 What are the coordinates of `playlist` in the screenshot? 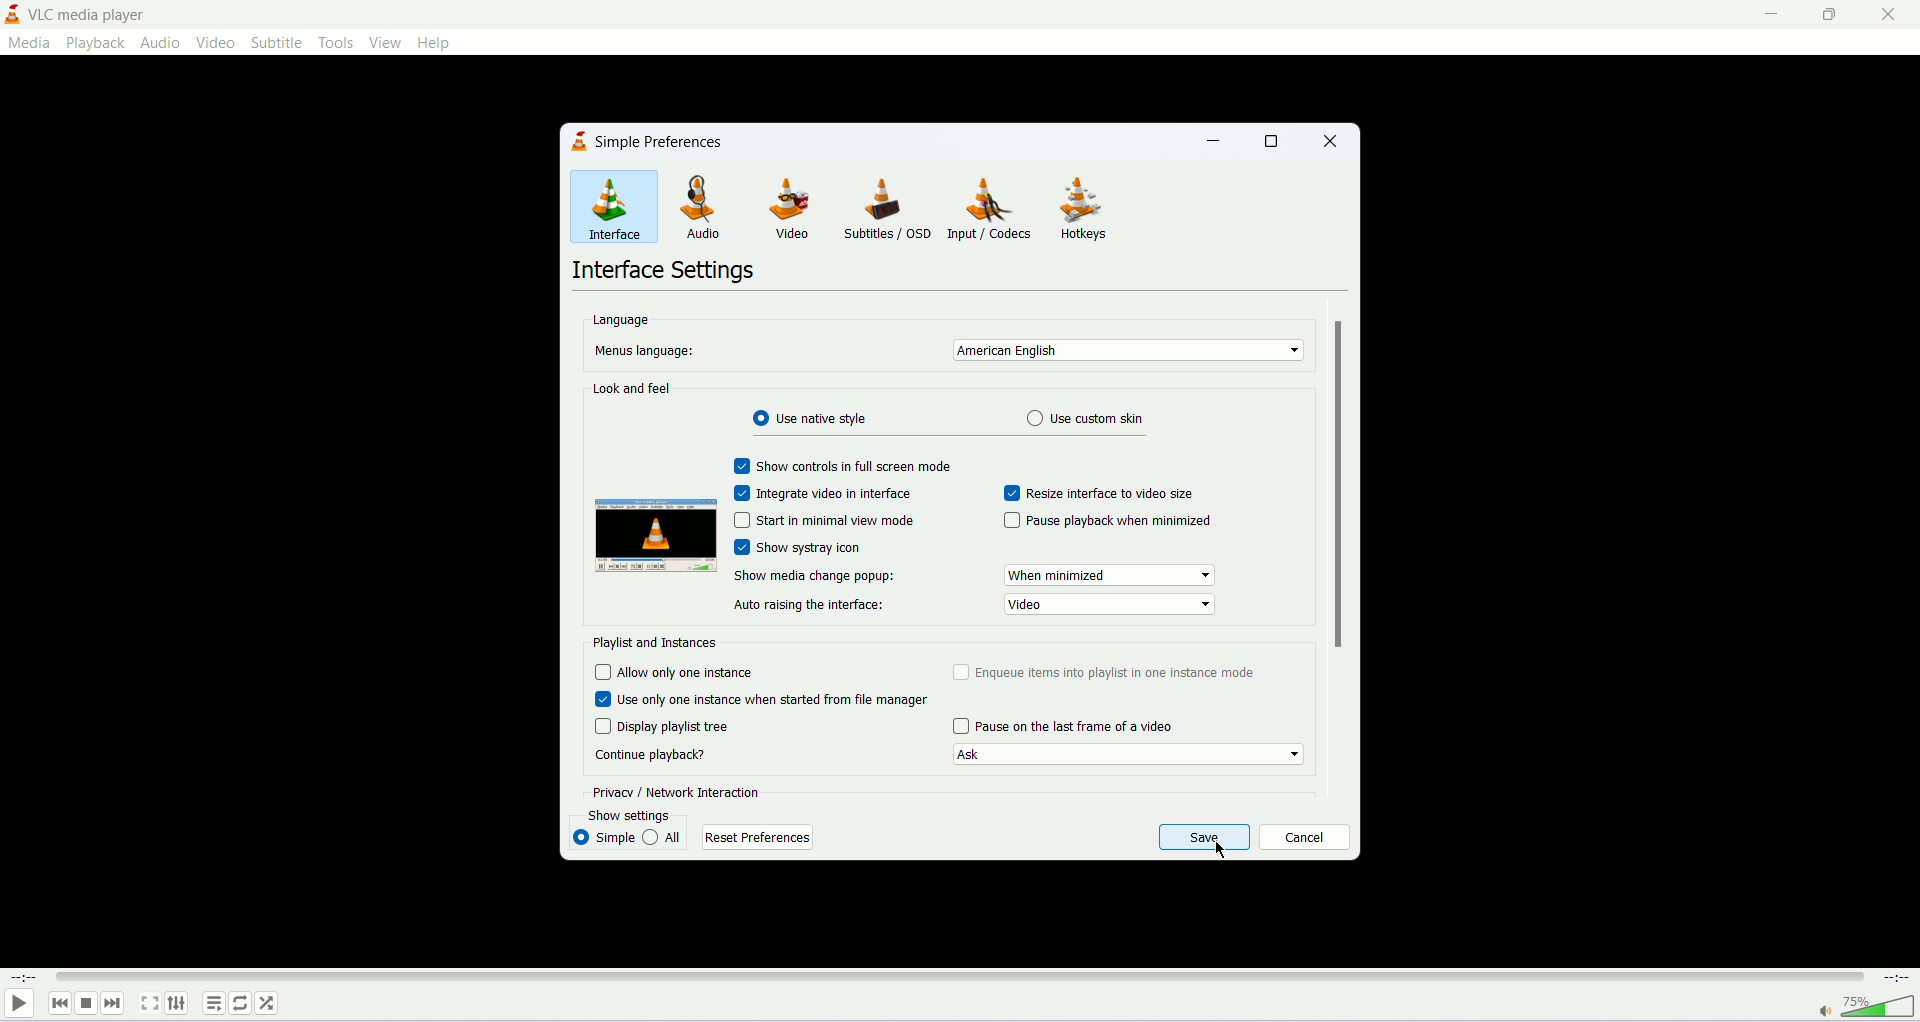 It's located at (213, 1003).